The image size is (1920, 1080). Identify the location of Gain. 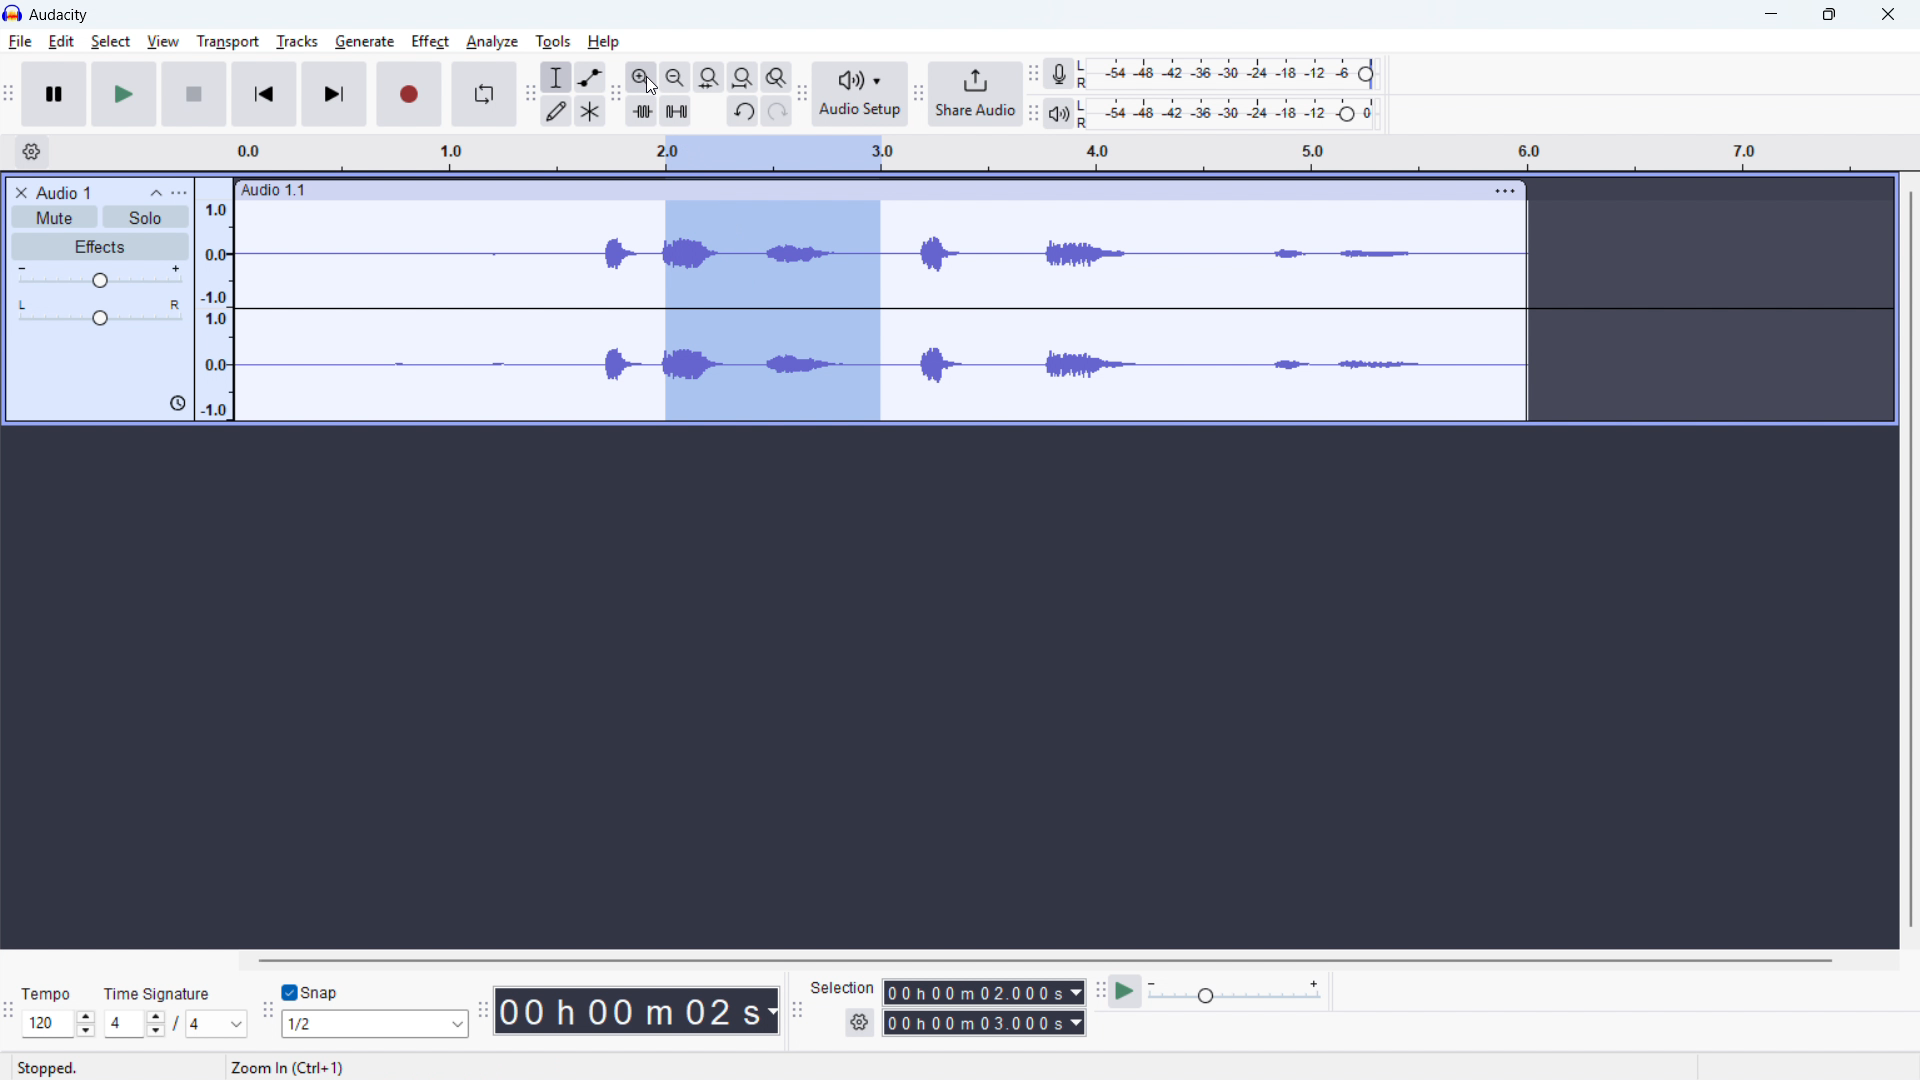
(100, 276).